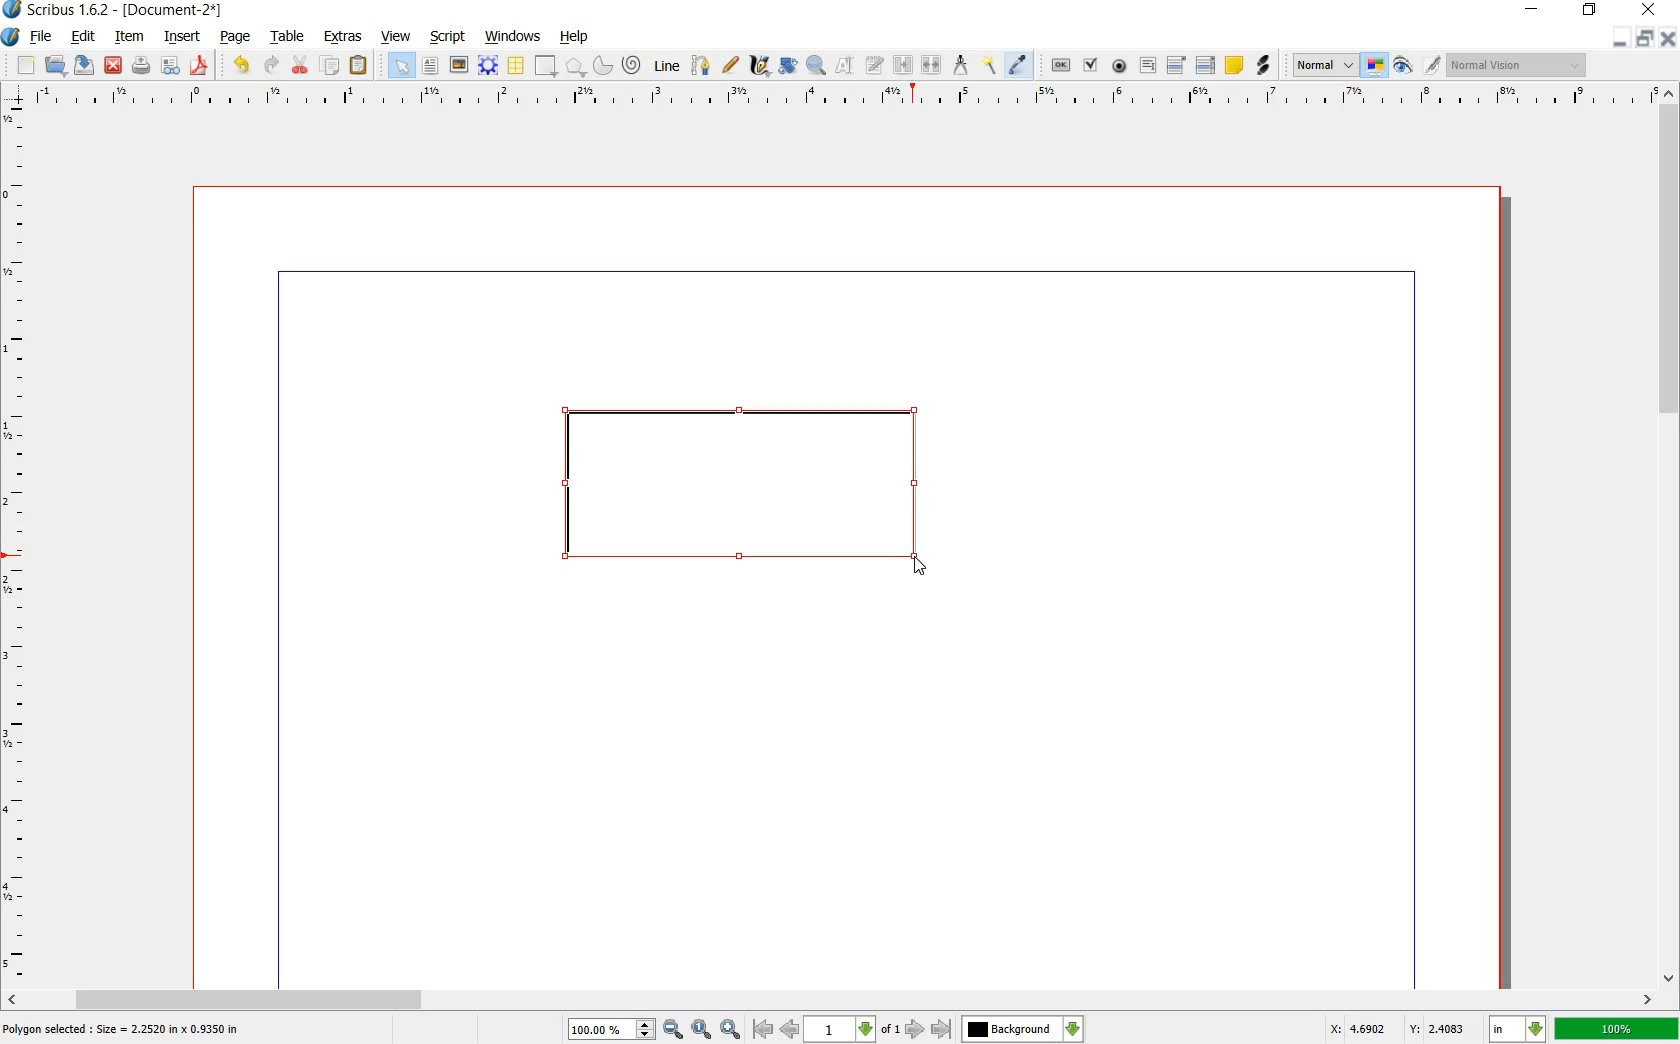 The image size is (1680, 1044). Describe the element at coordinates (238, 66) in the screenshot. I see `UNDO` at that location.